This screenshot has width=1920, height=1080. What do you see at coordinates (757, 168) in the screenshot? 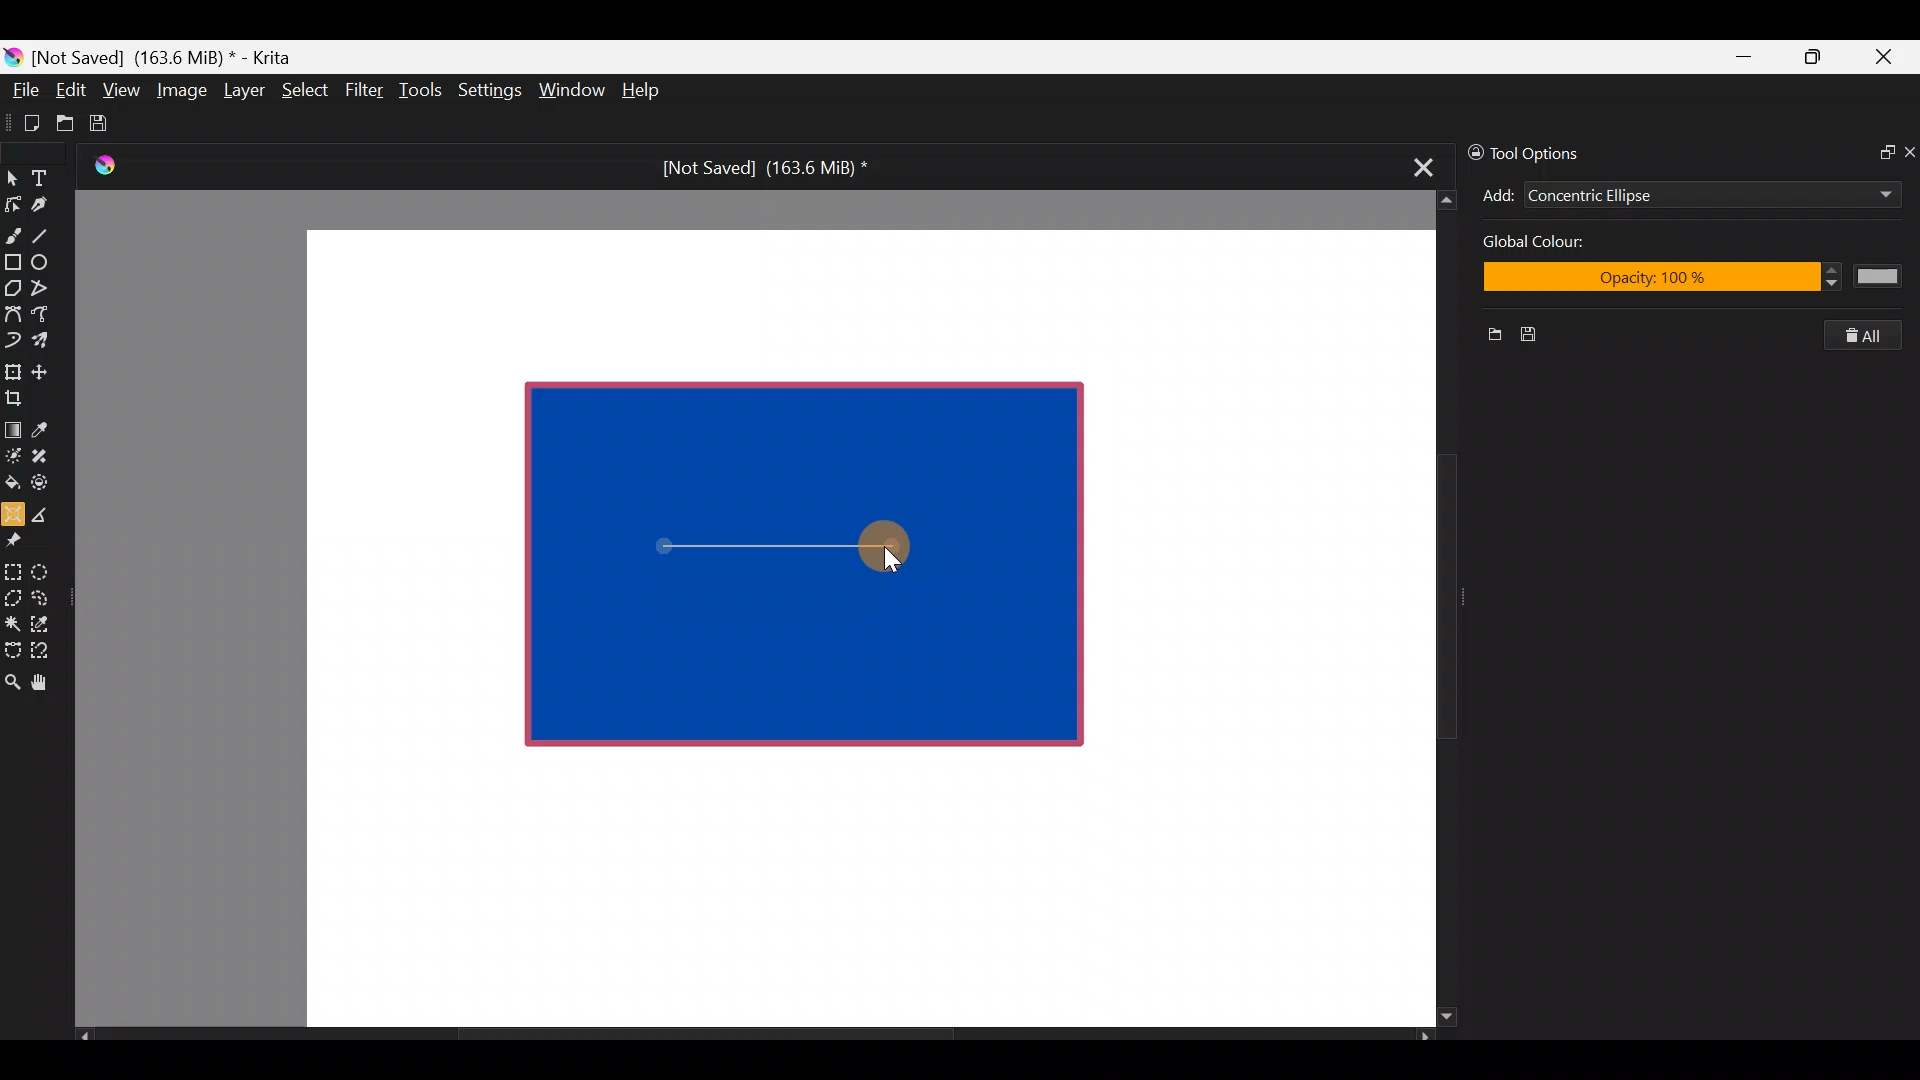
I see `[Not Saved] (163.6 MiB) *` at bounding box center [757, 168].